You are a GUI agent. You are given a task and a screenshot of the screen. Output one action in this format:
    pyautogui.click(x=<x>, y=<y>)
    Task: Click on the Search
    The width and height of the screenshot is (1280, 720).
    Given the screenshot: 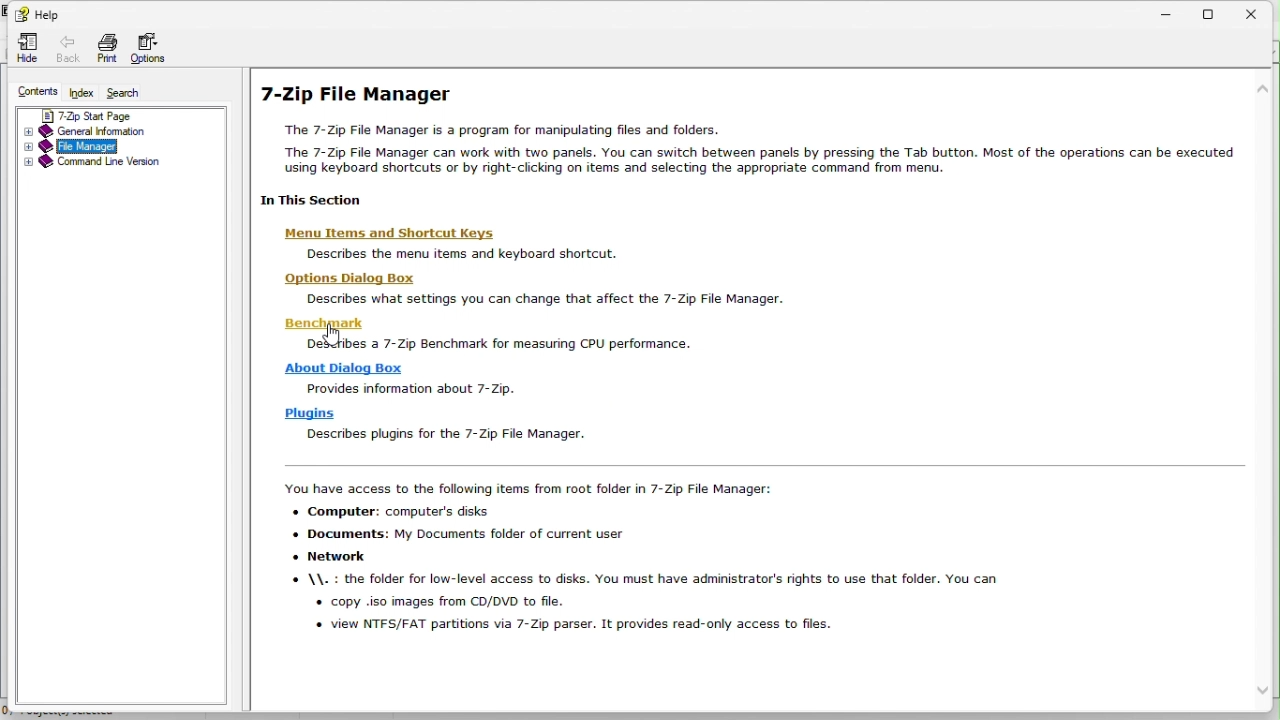 What is the action you would take?
    pyautogui.click(x=137, y=92)
    